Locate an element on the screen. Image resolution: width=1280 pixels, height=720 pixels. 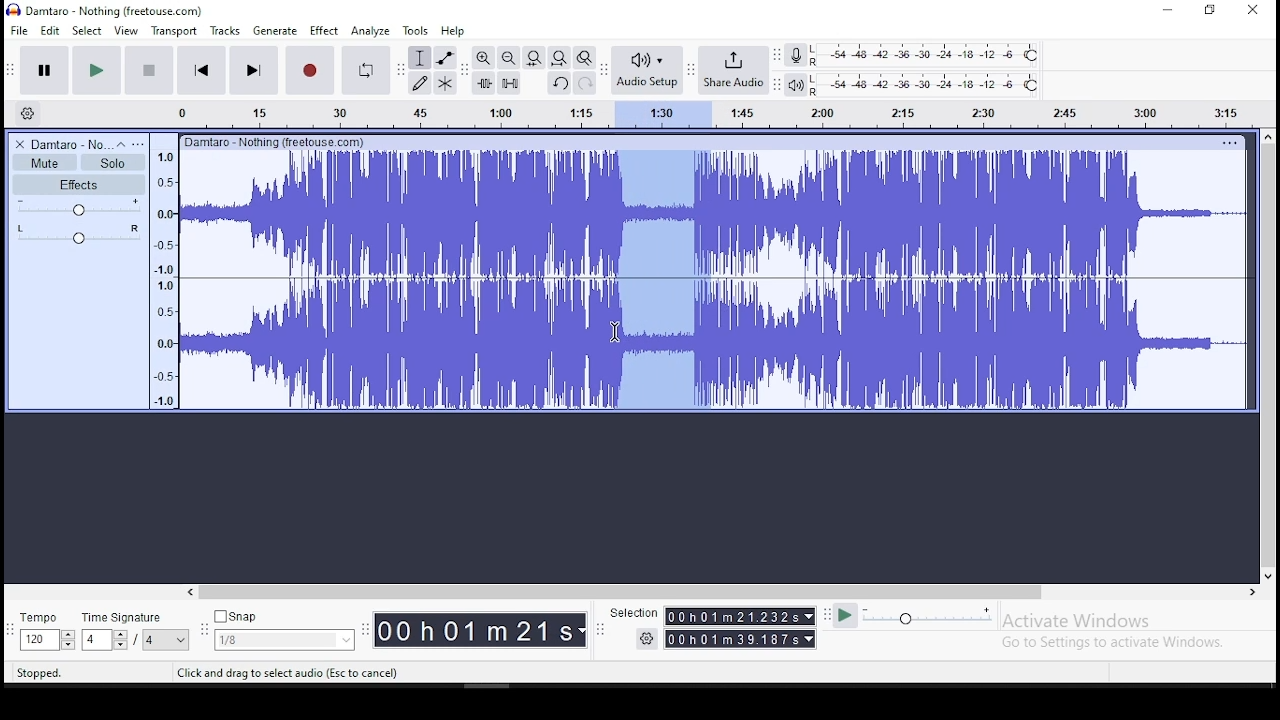
00Oh01m 21.232 is located at coordinates (731, 616).